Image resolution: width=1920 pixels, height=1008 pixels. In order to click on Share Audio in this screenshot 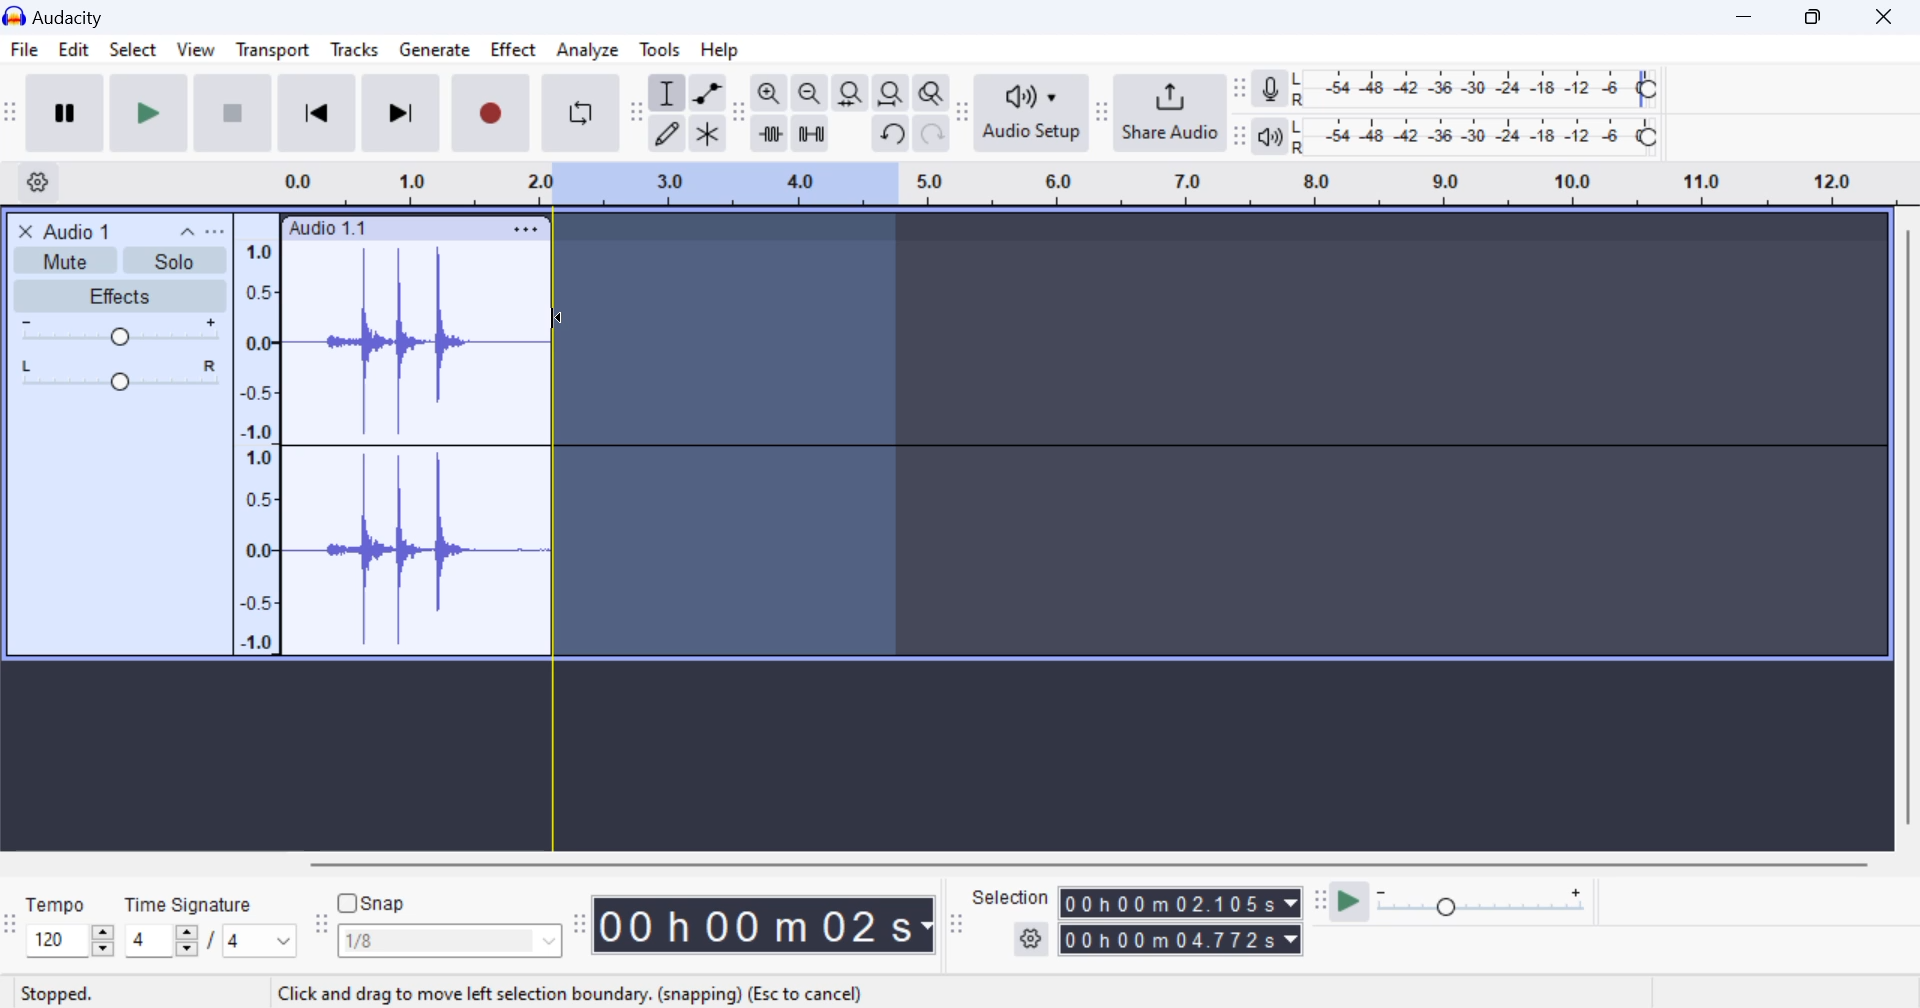, I will do `click(1169, 112)`.